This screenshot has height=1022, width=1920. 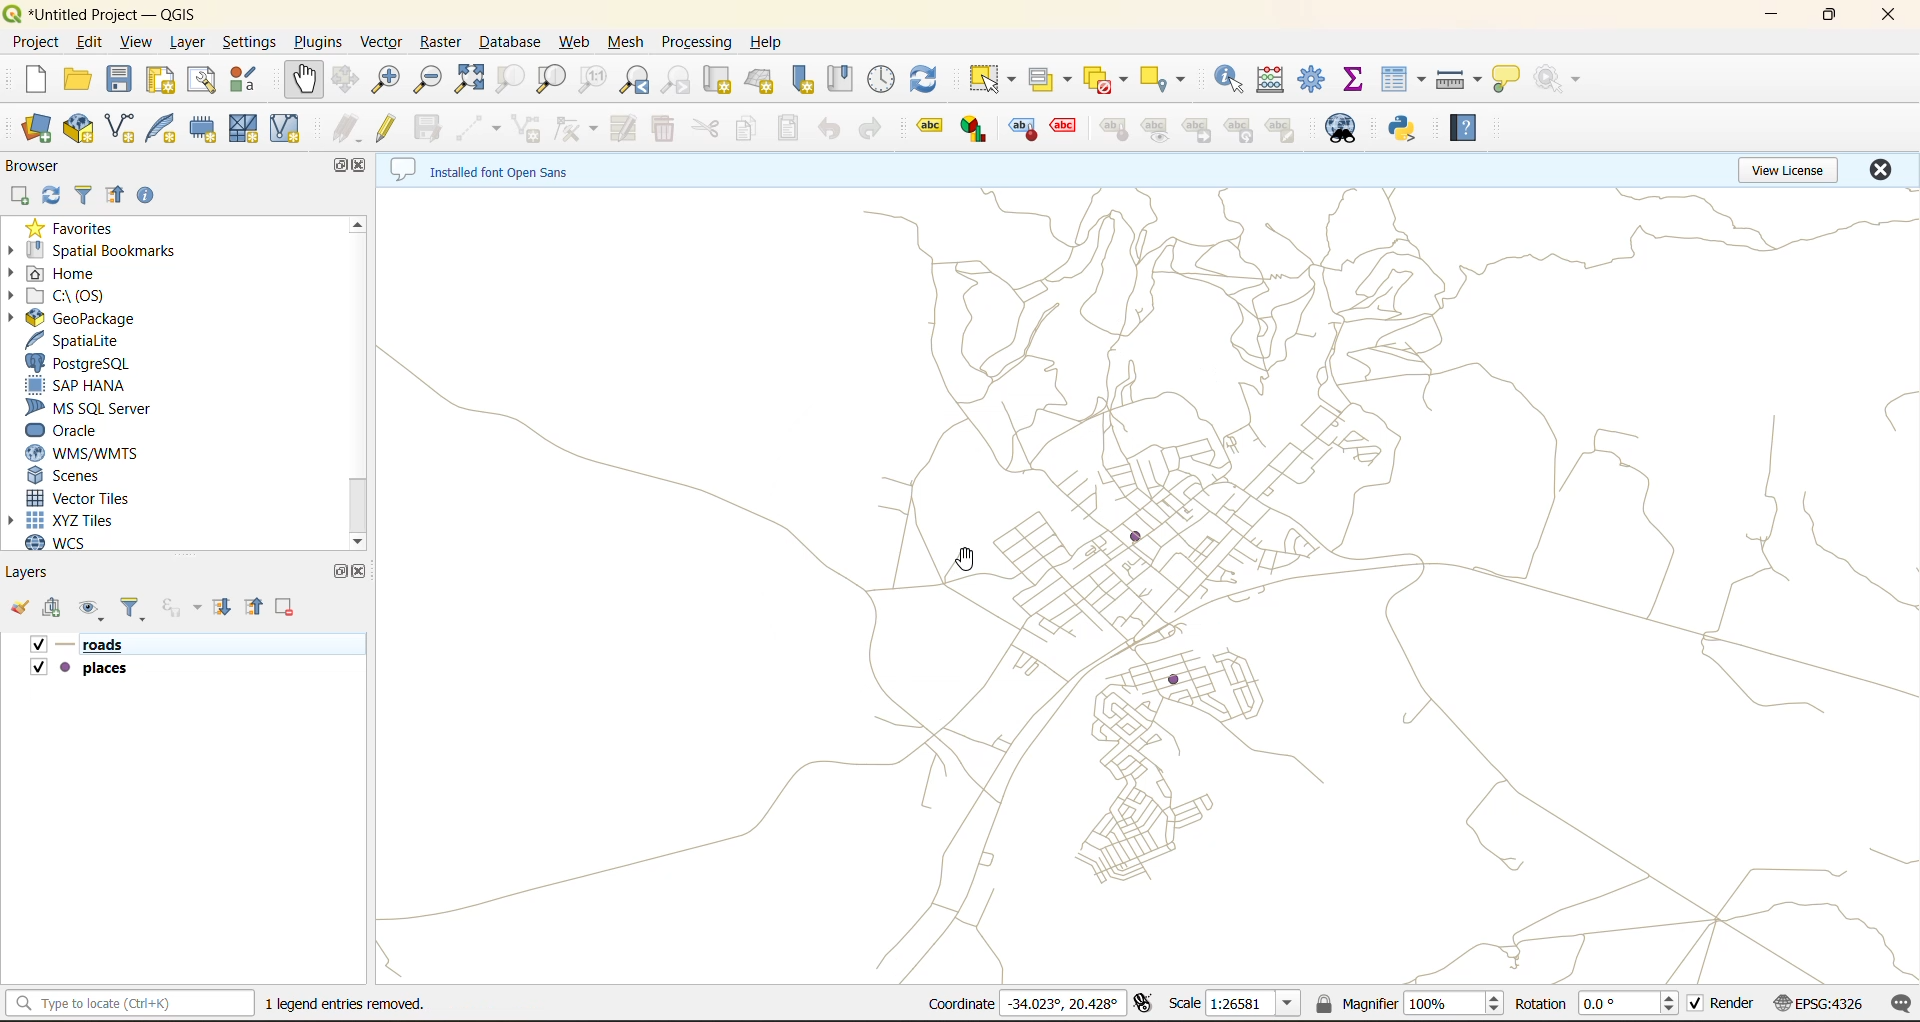 I want to click on settings, so click(x=250, y=42).